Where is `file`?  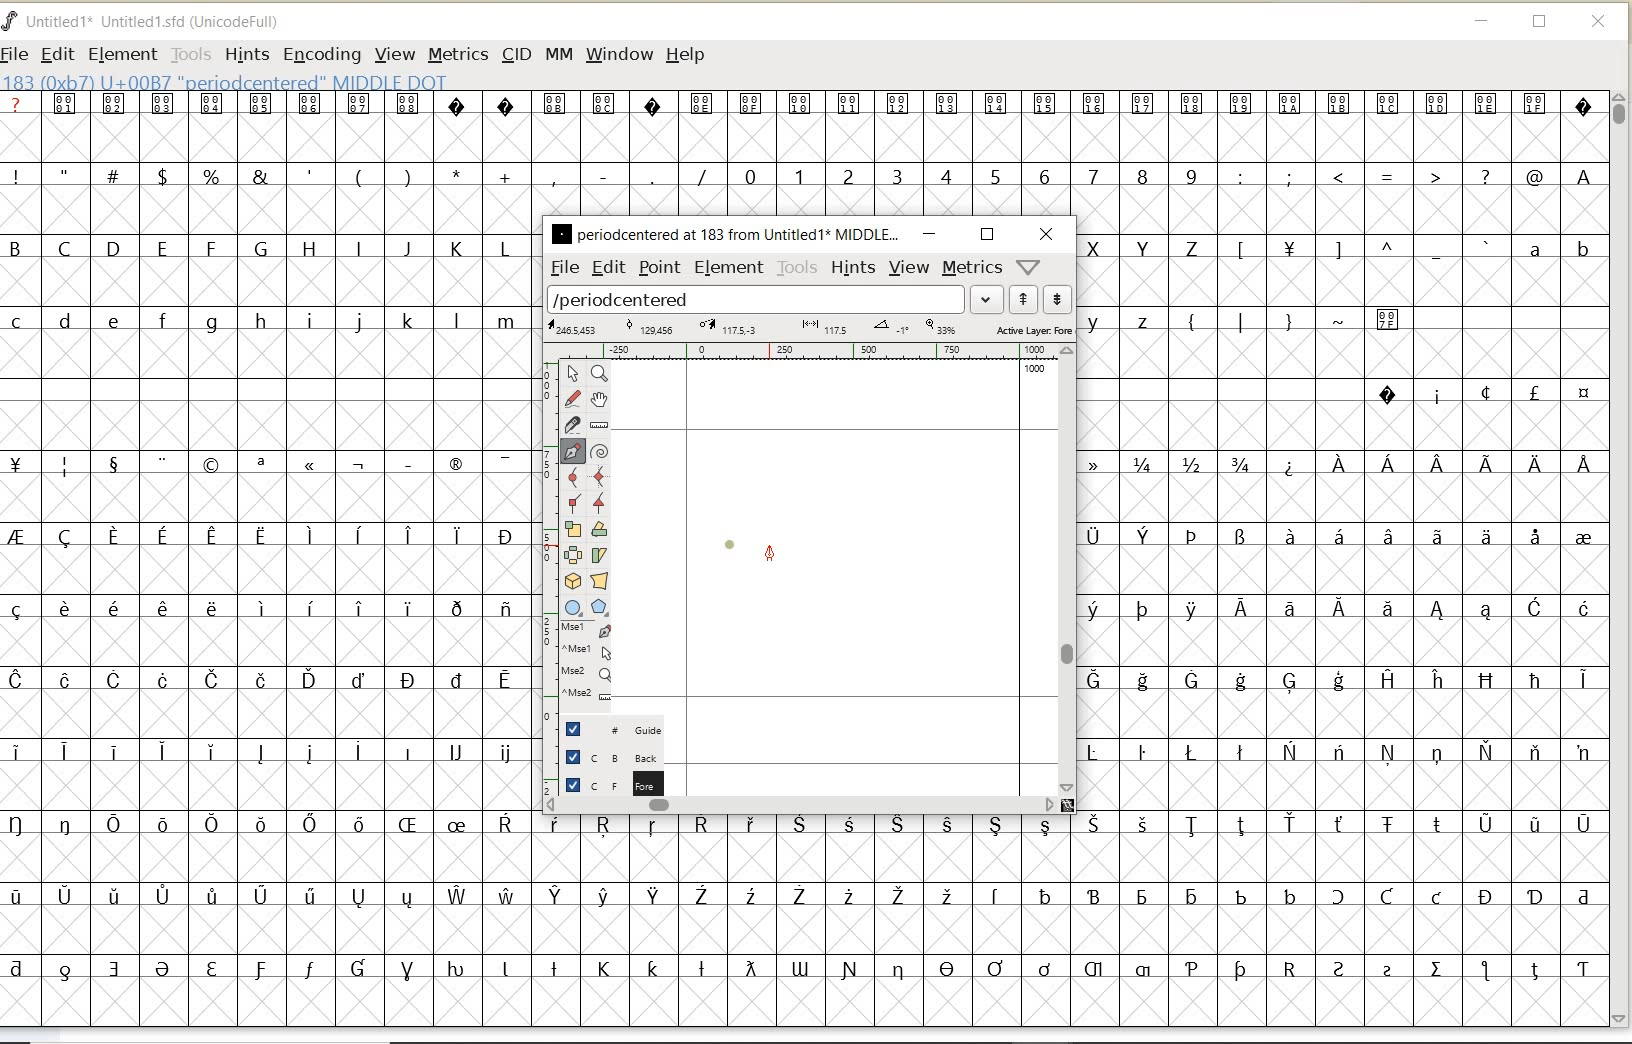 file is located at coordinates (562, 268).